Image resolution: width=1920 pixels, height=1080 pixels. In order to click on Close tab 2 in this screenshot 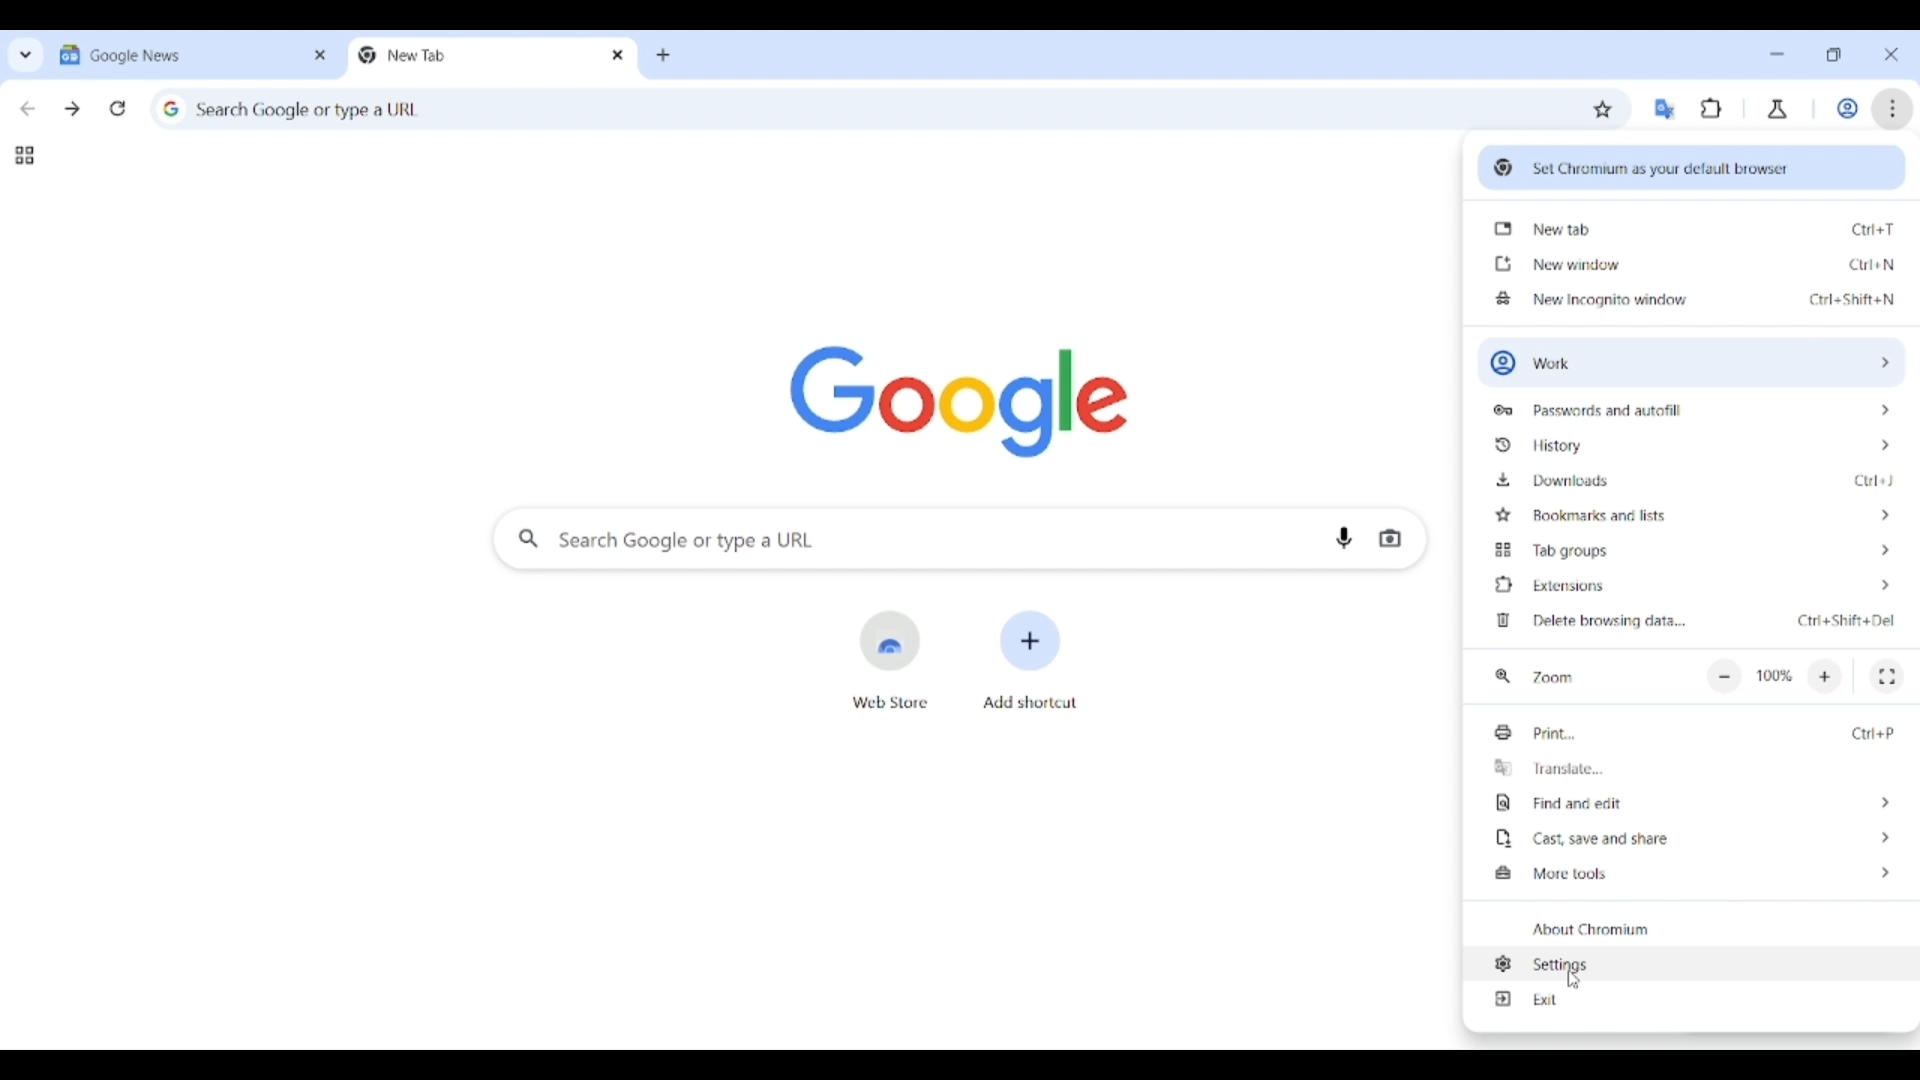, I will do `click(619, 55)`.